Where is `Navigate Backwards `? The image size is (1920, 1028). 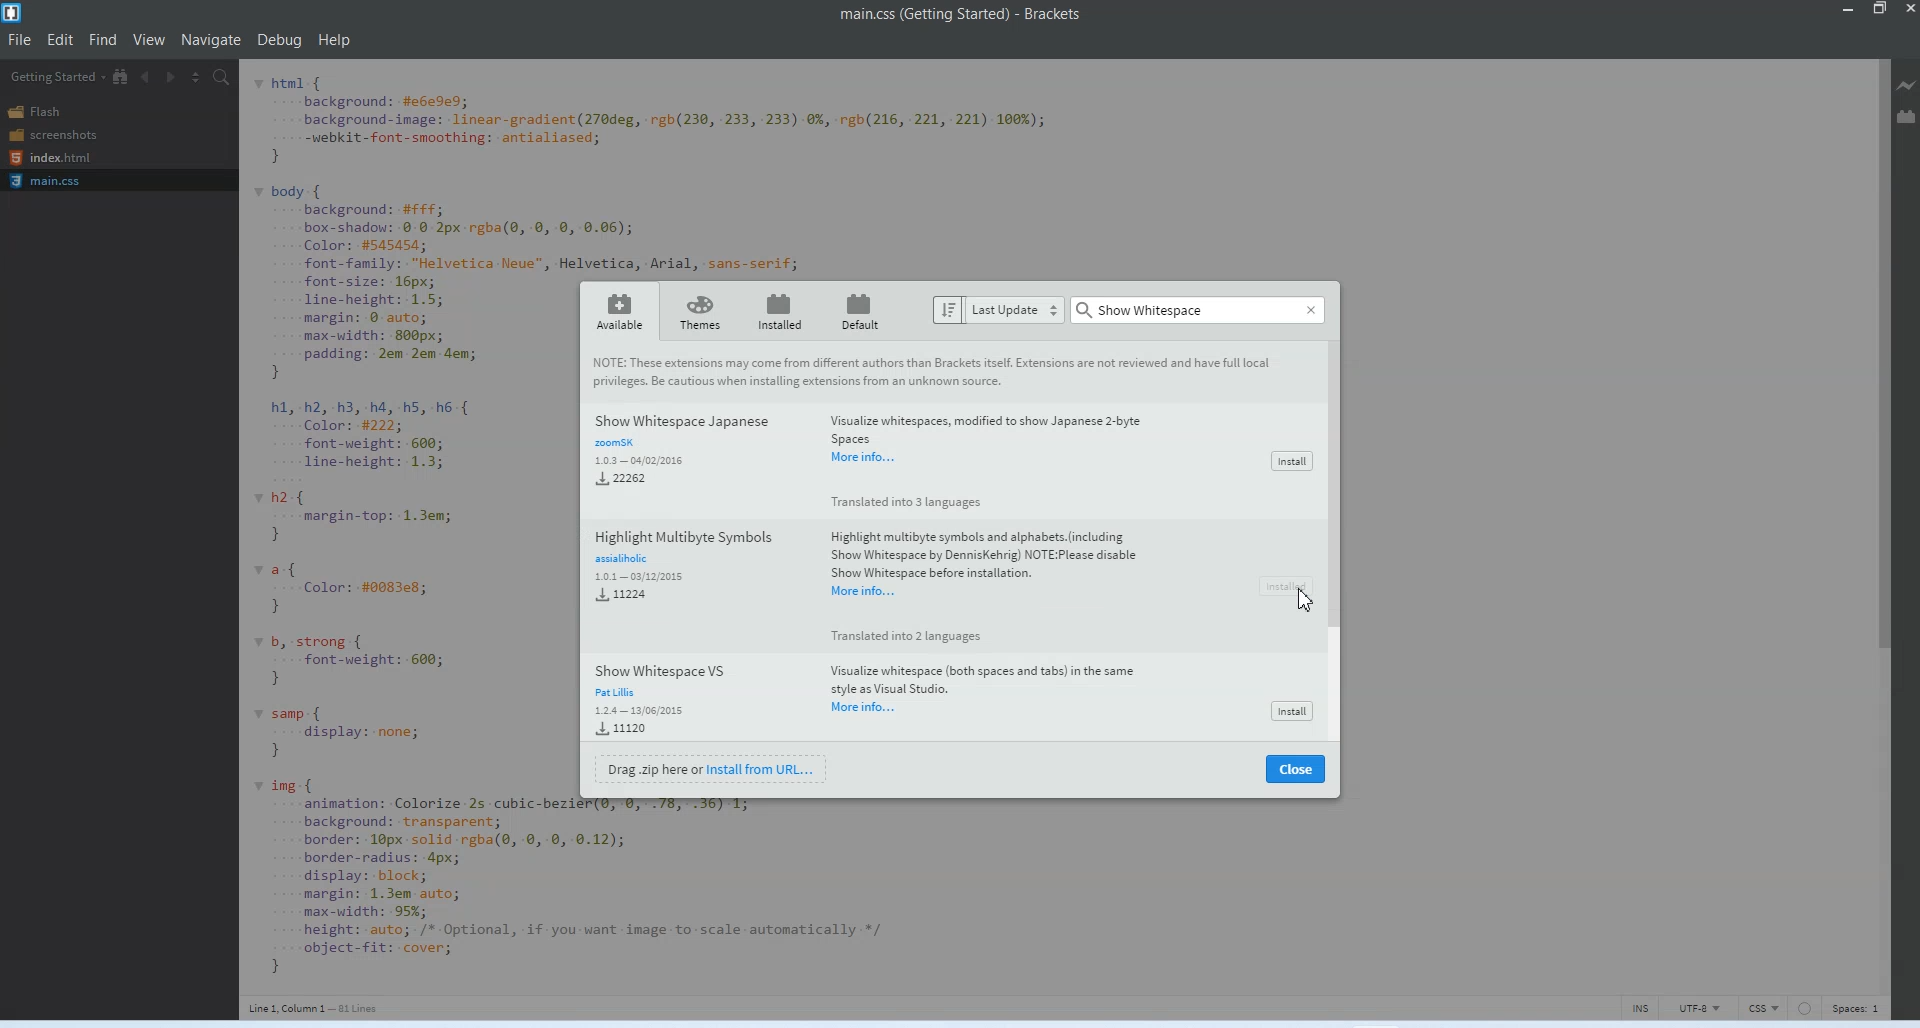 Navigate Backwards  is located at coordinates (145, 76).